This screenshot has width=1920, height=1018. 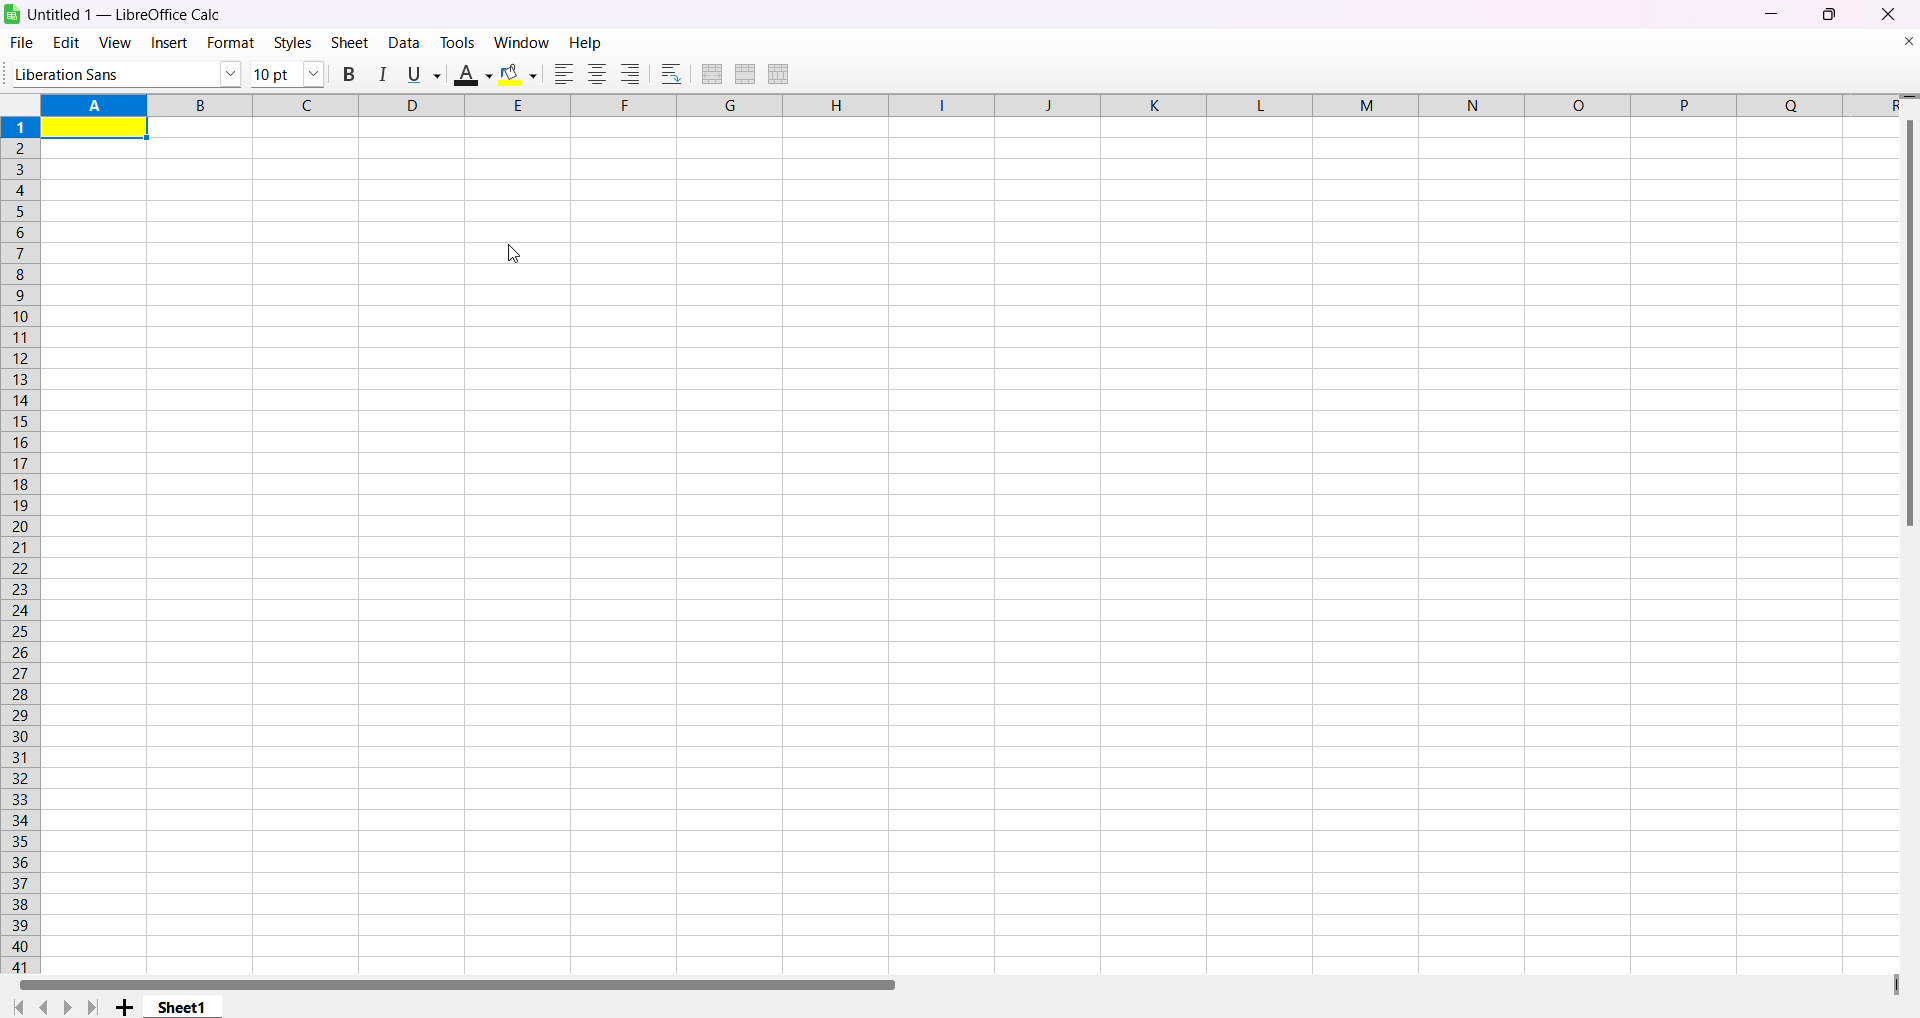 What do you see at coordinates (466, 73) in the screenshot?
I see `text color` at bounding box center [466, 73].